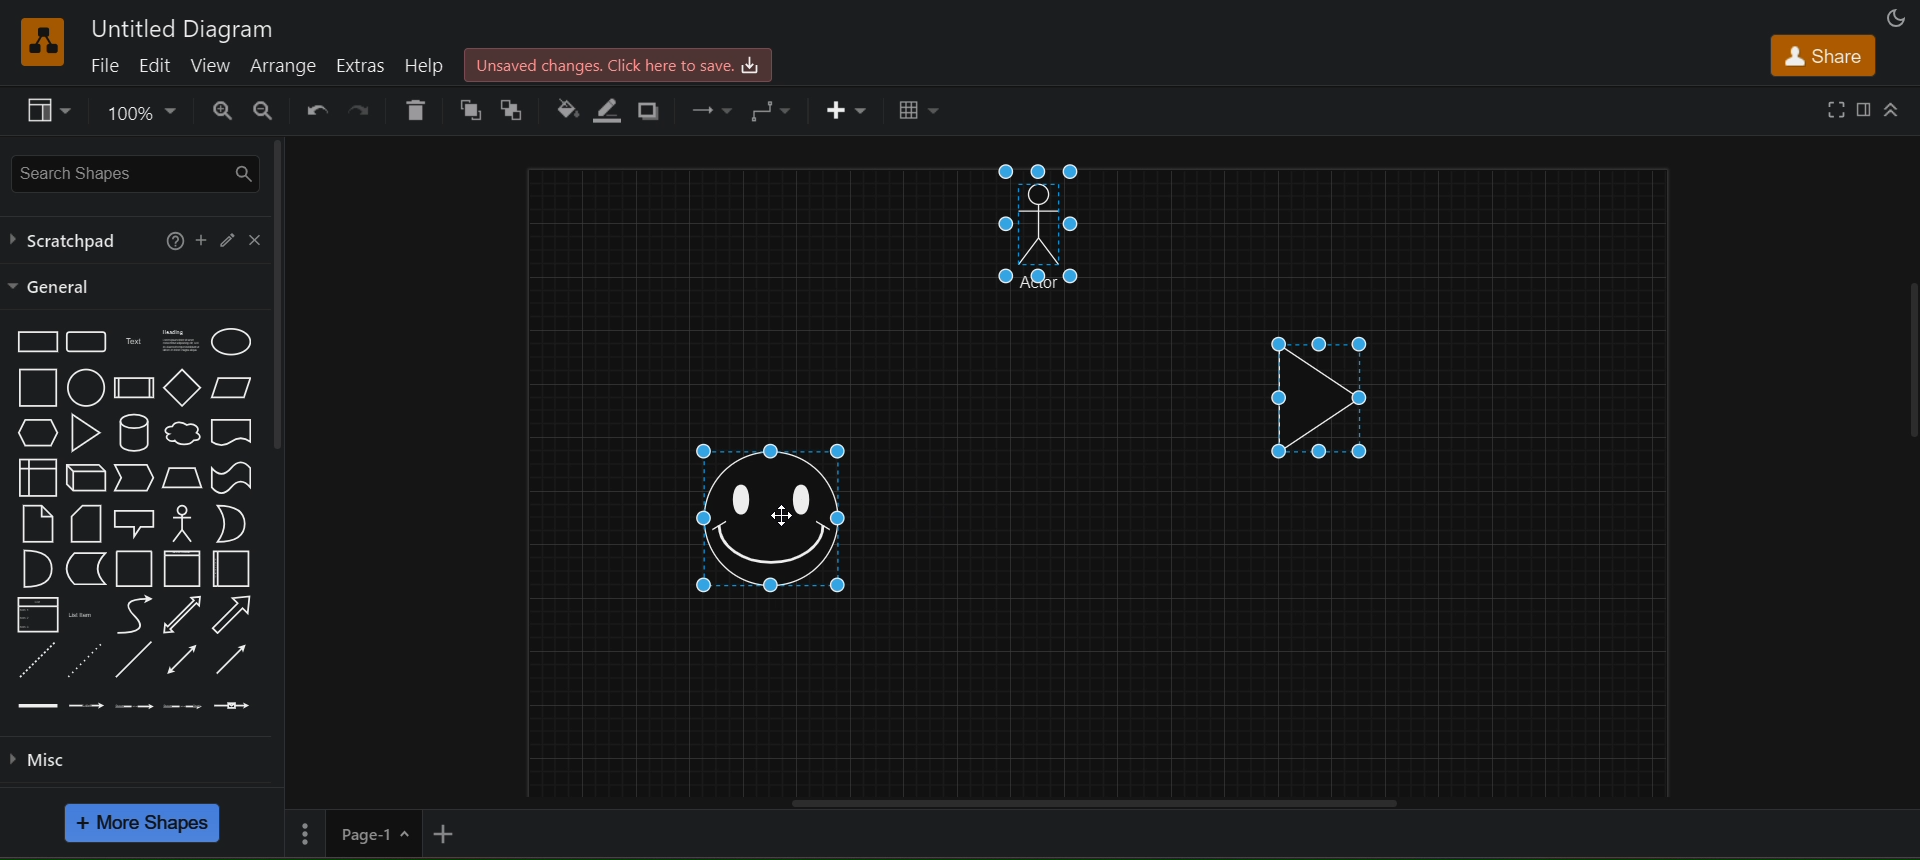  I want to click on search shapes, so click(135, 170).